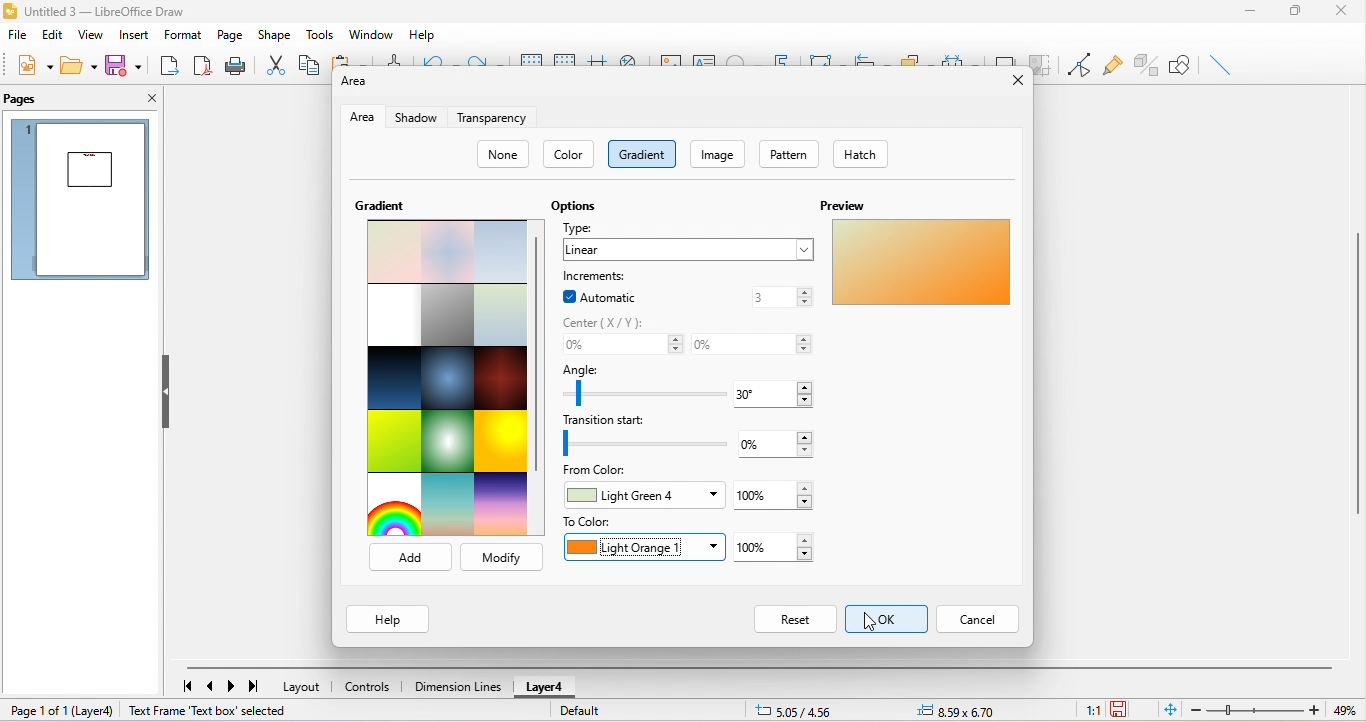 The image size is (1366, 722). What do you see at coordinates (446, 252) in the screenshot?
I see `pastel dream` at bounding box center [446, 252].